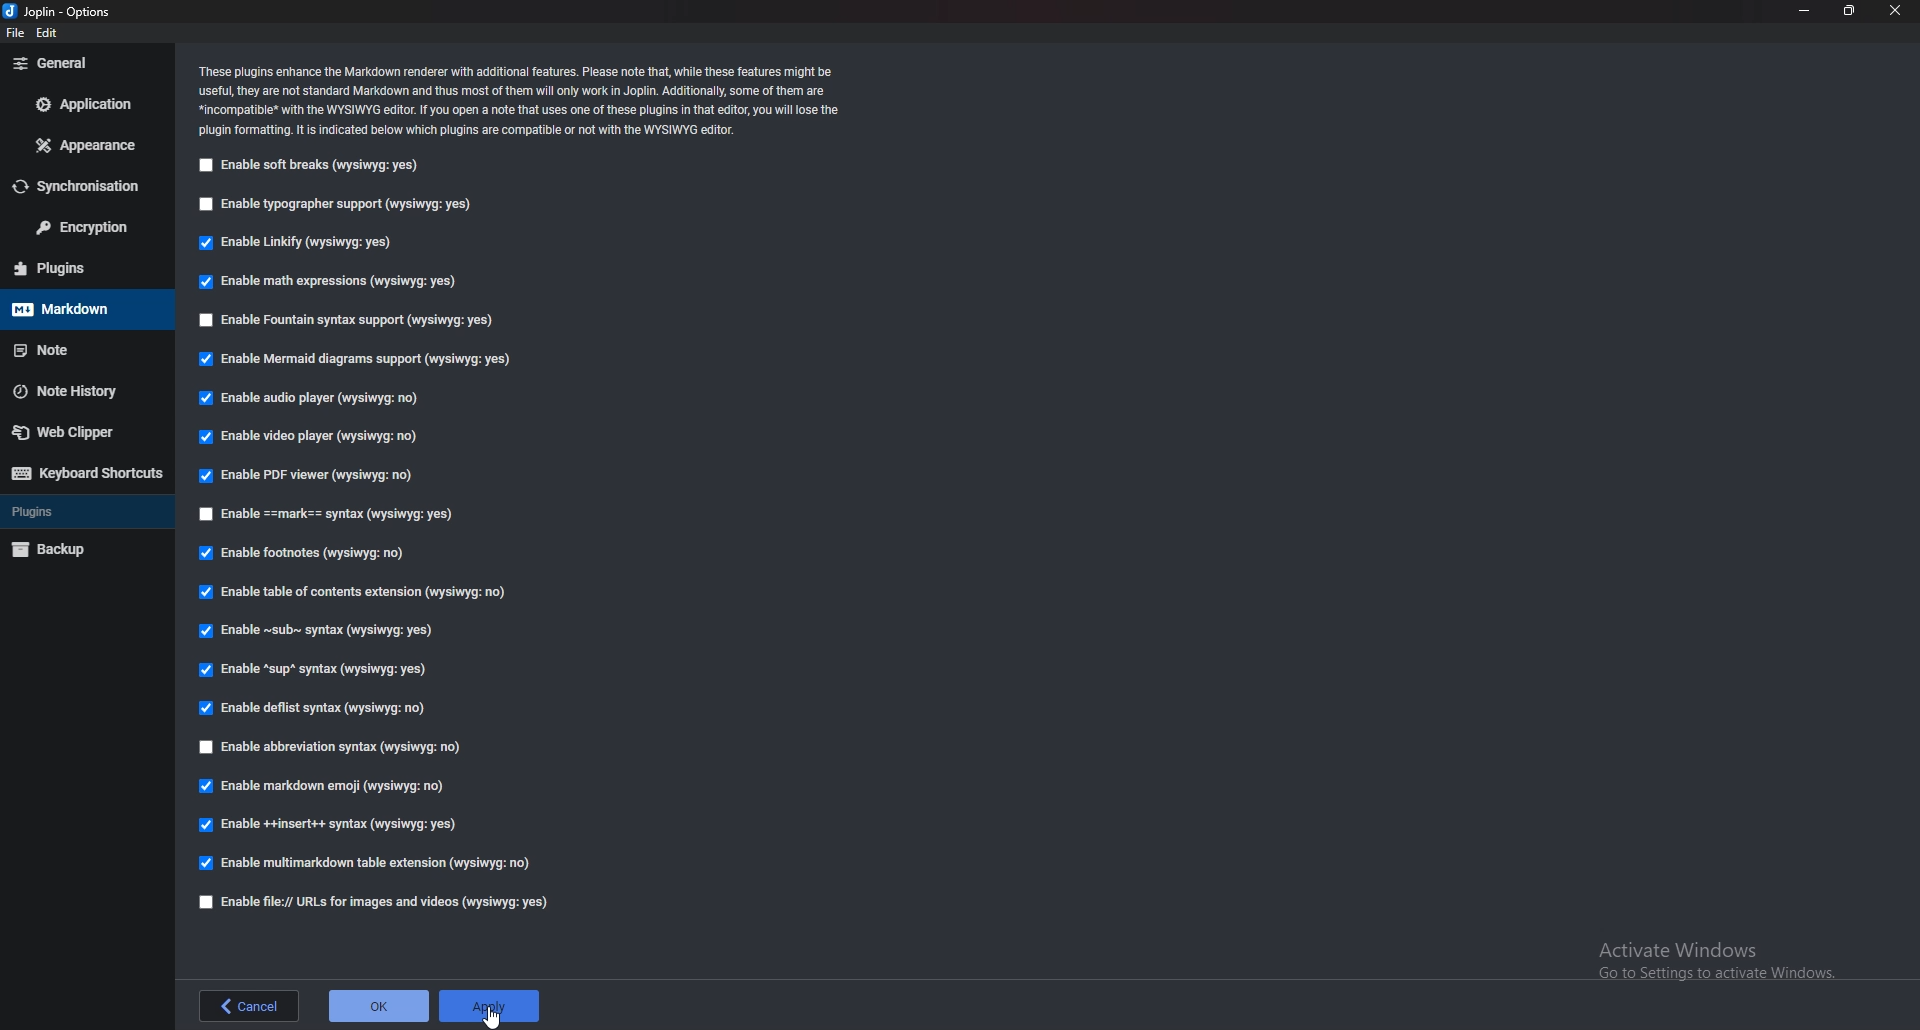  Describe the element at coordinates (84, 62) in the screenshot. I see `General` at that location.